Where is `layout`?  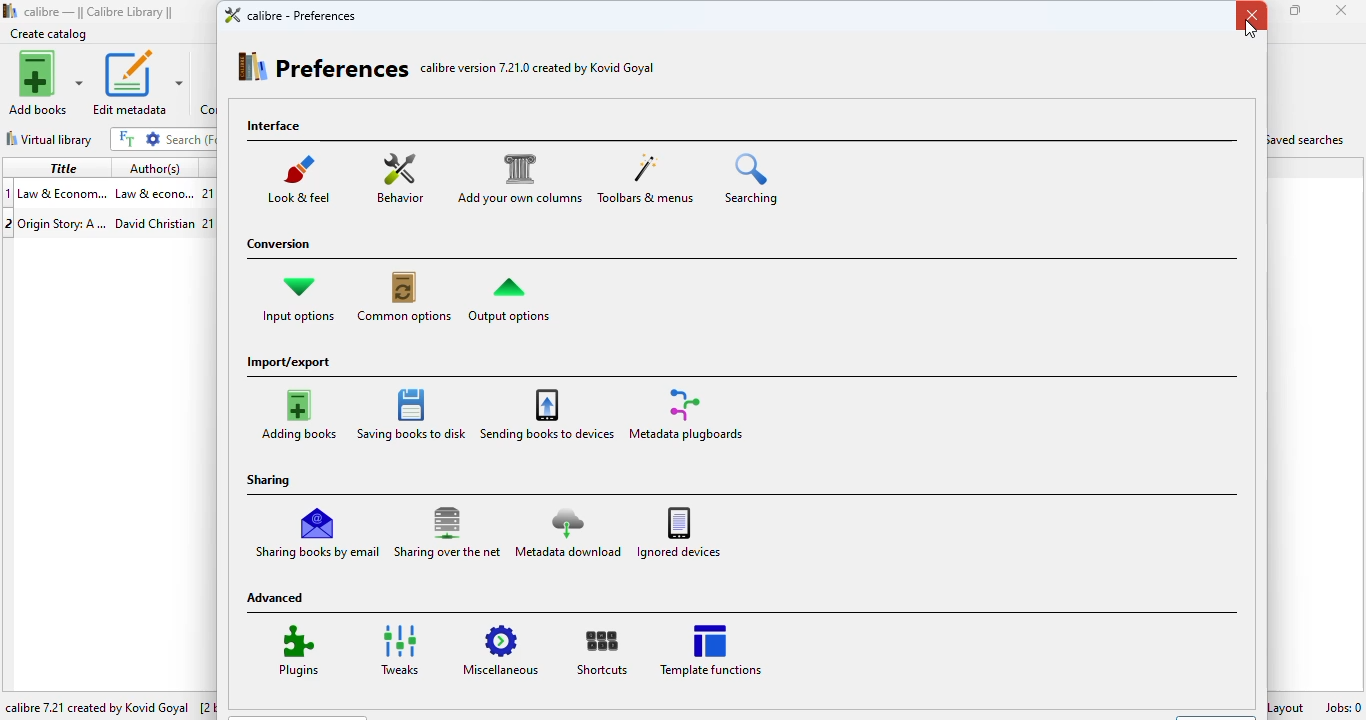
layout is located at coordinates (1289, 706).